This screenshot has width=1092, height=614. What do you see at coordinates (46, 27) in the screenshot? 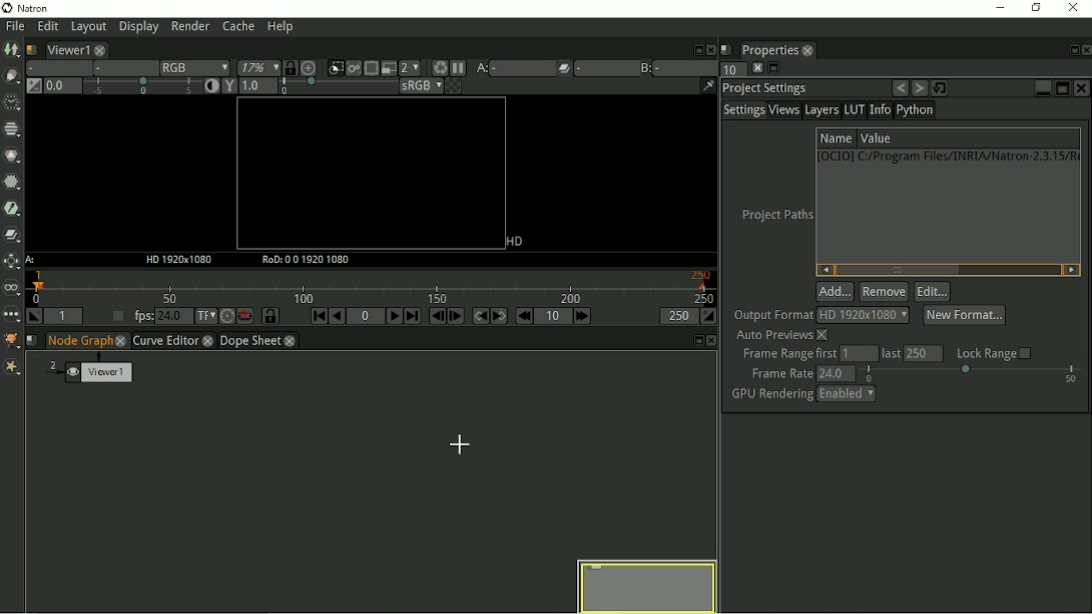
I see `Edit` at bounding box center [46, 27].